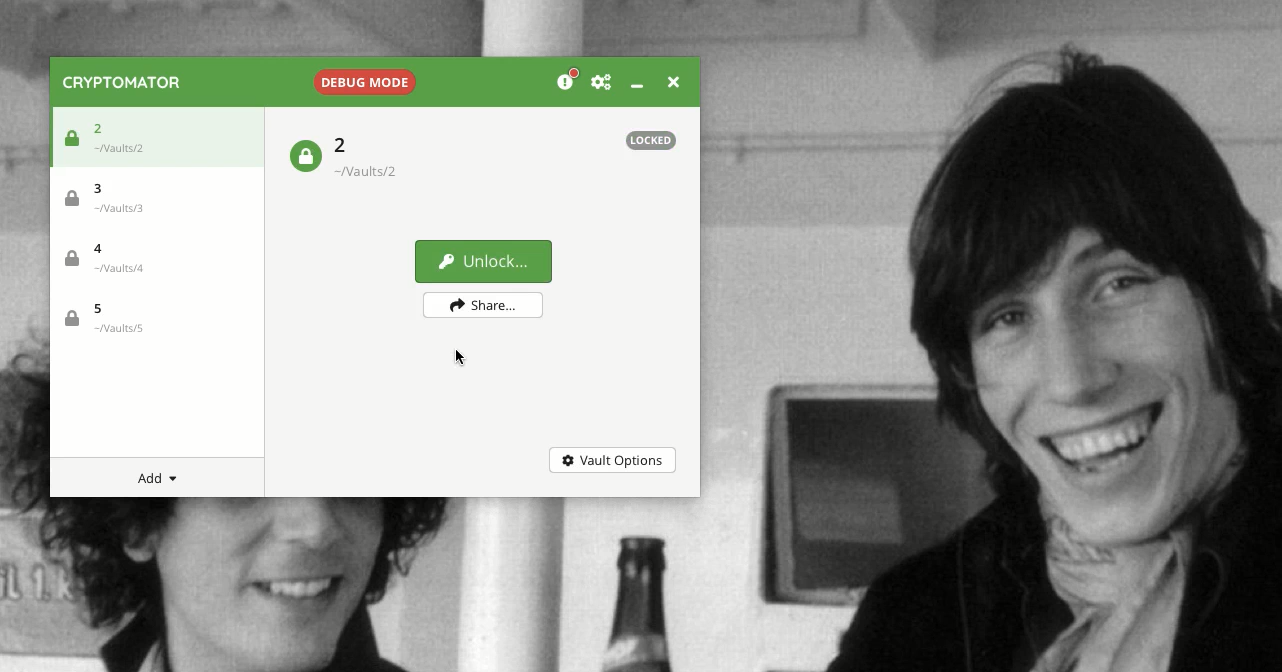 The height and width of the screenshot is (672, 1282). I want to click on Share, so click(484, 304).